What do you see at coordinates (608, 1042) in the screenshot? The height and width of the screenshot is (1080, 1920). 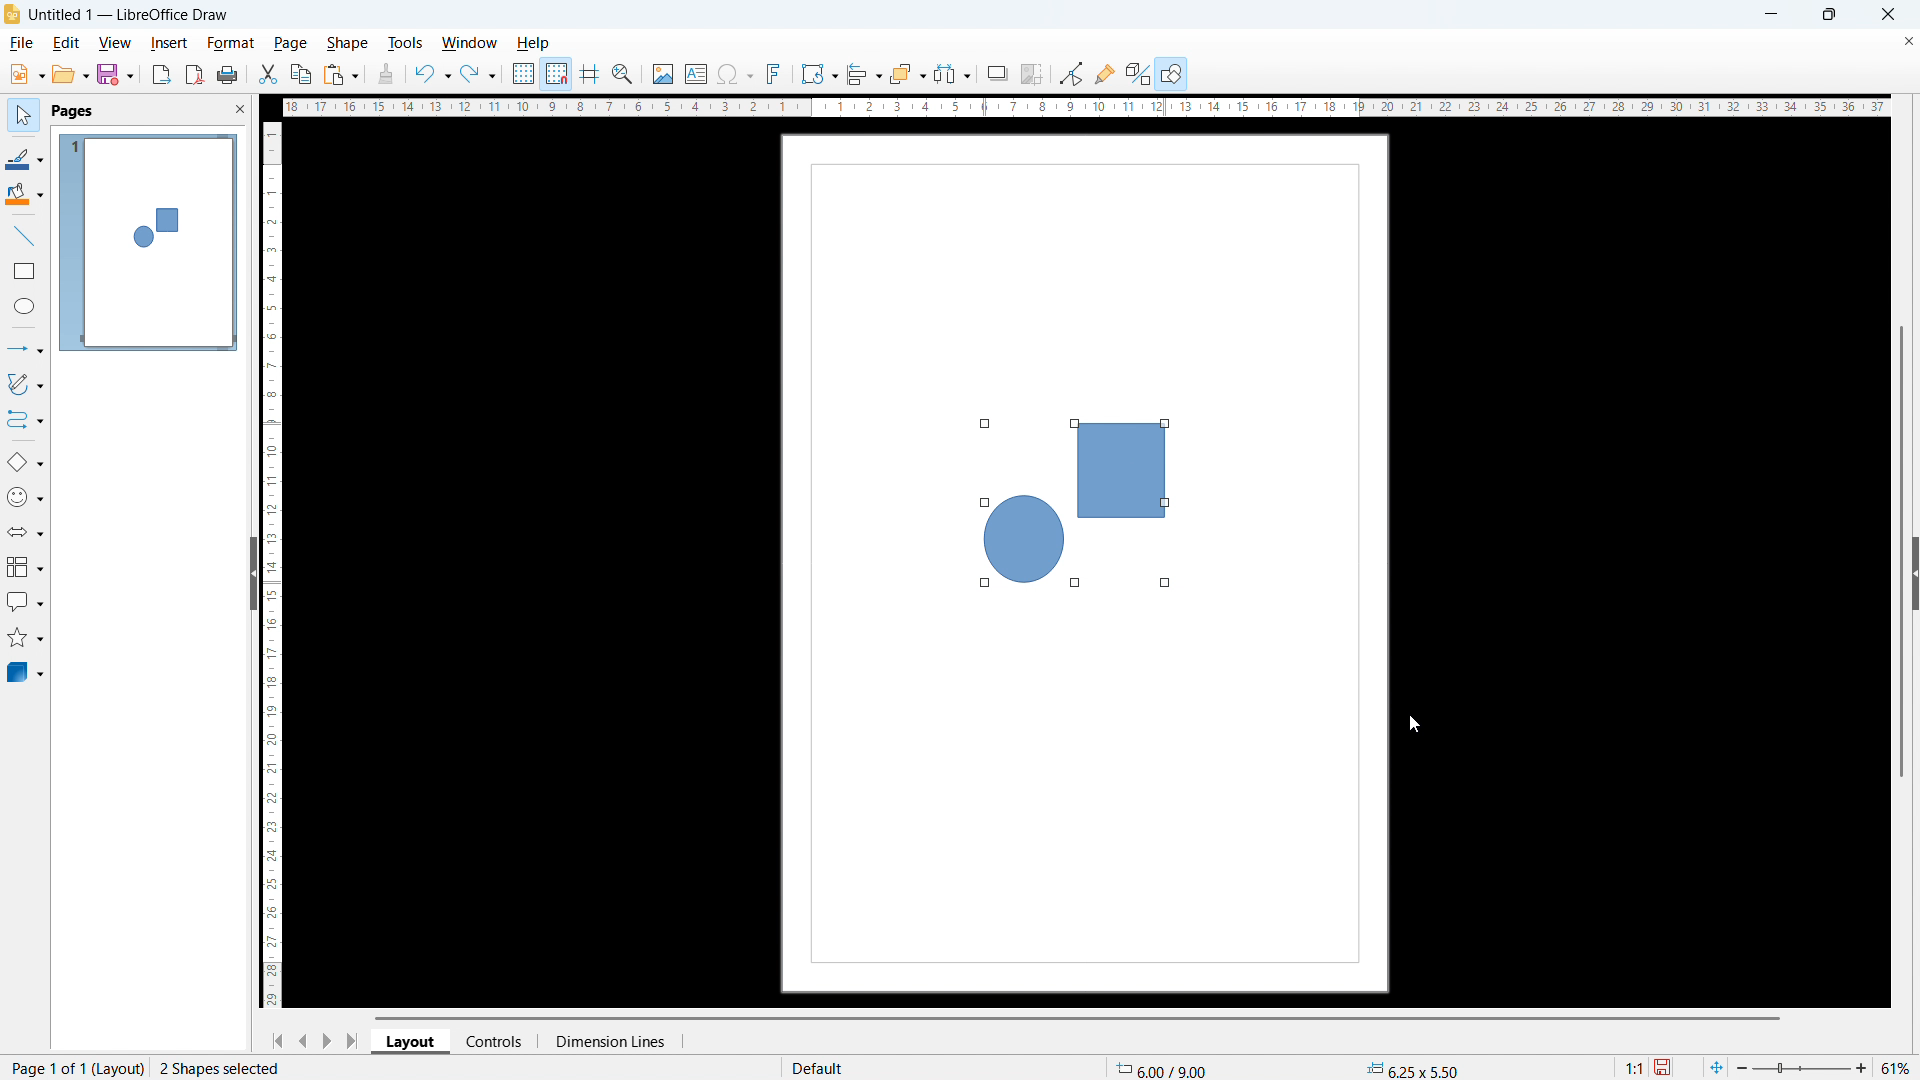 I see `dimension lines` at bounding box center [608, 1042].